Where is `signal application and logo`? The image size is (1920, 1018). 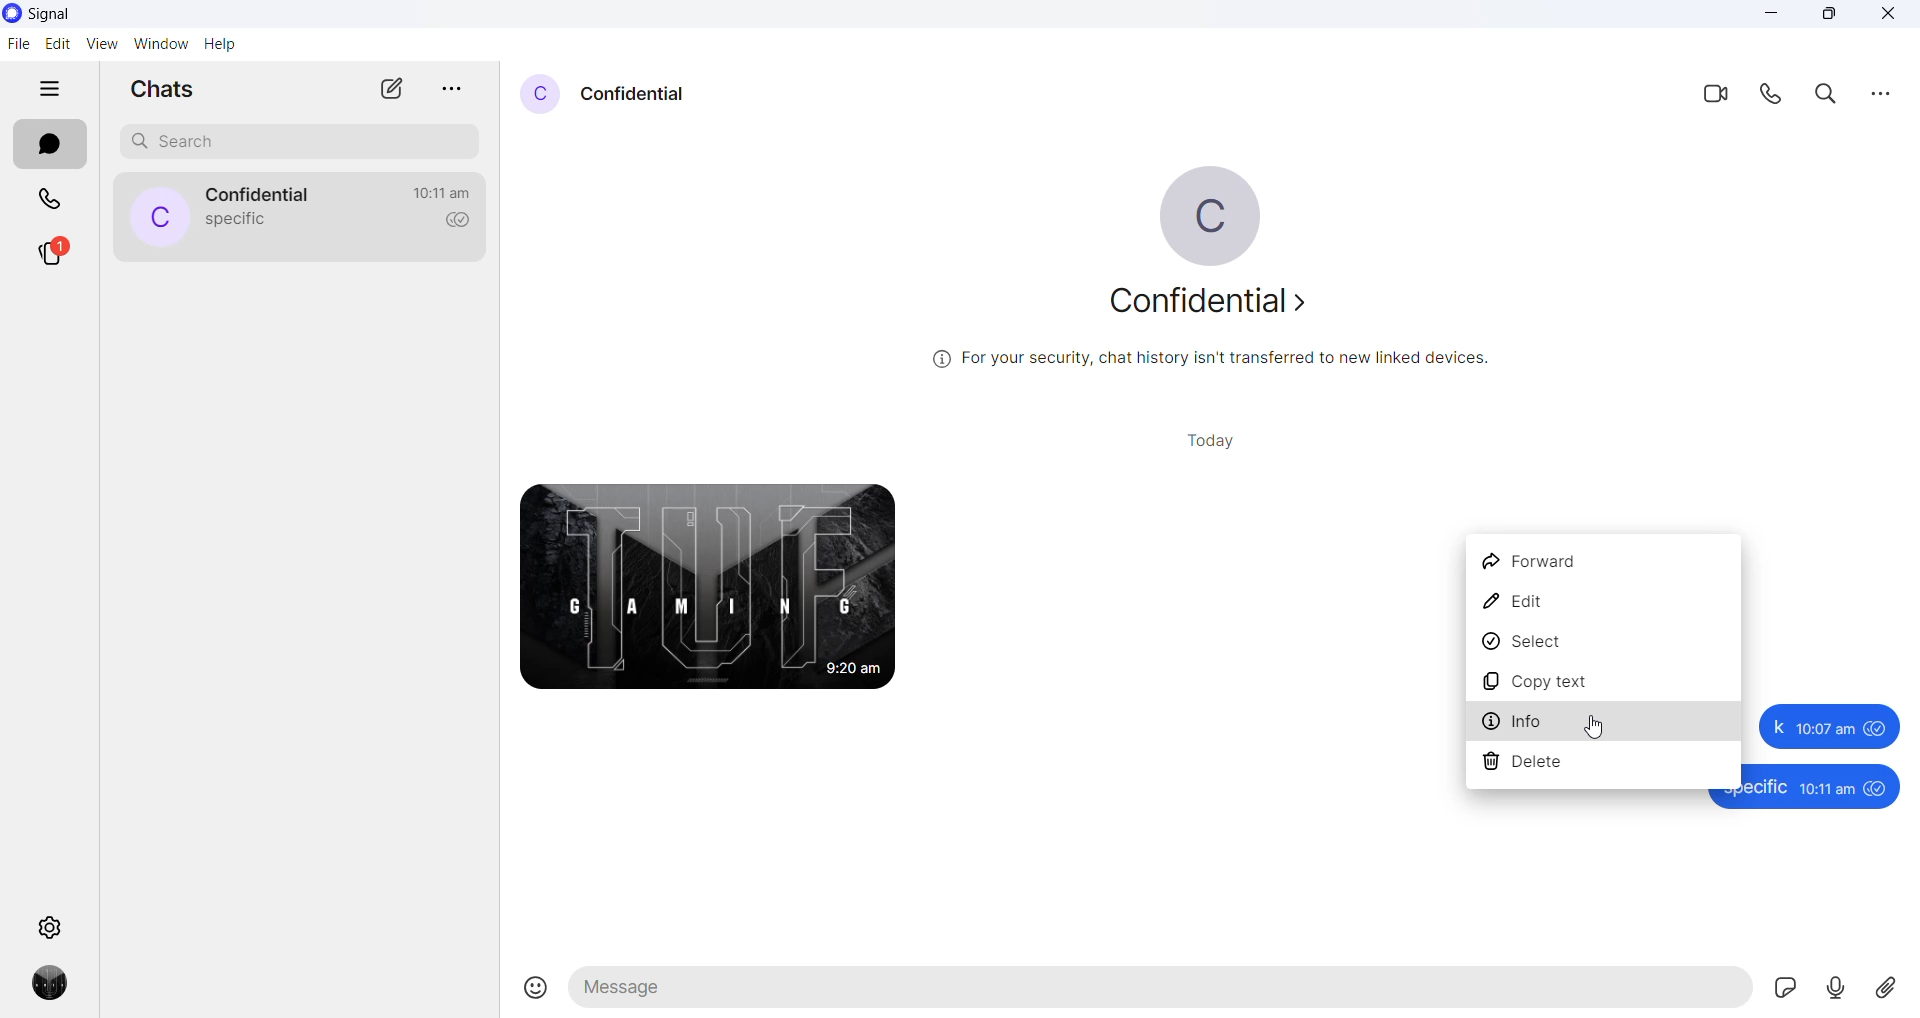 signal application and logo is located at coordinates (70, 16).